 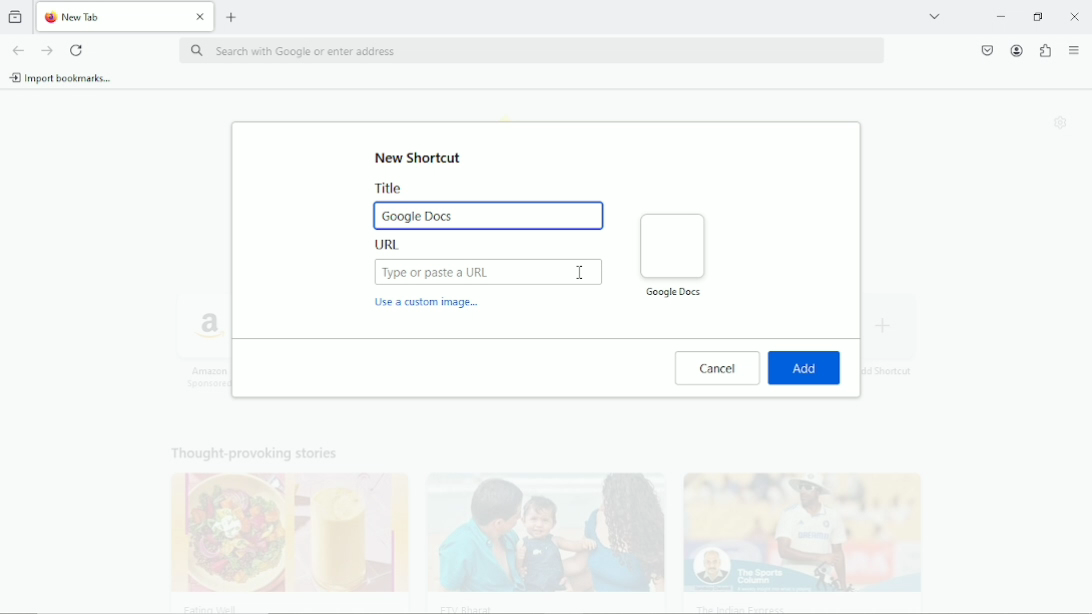 What do you see at coordinates (421, 157) in the screenshot?
I see `New shortcut` at bounding box center [421, 157].